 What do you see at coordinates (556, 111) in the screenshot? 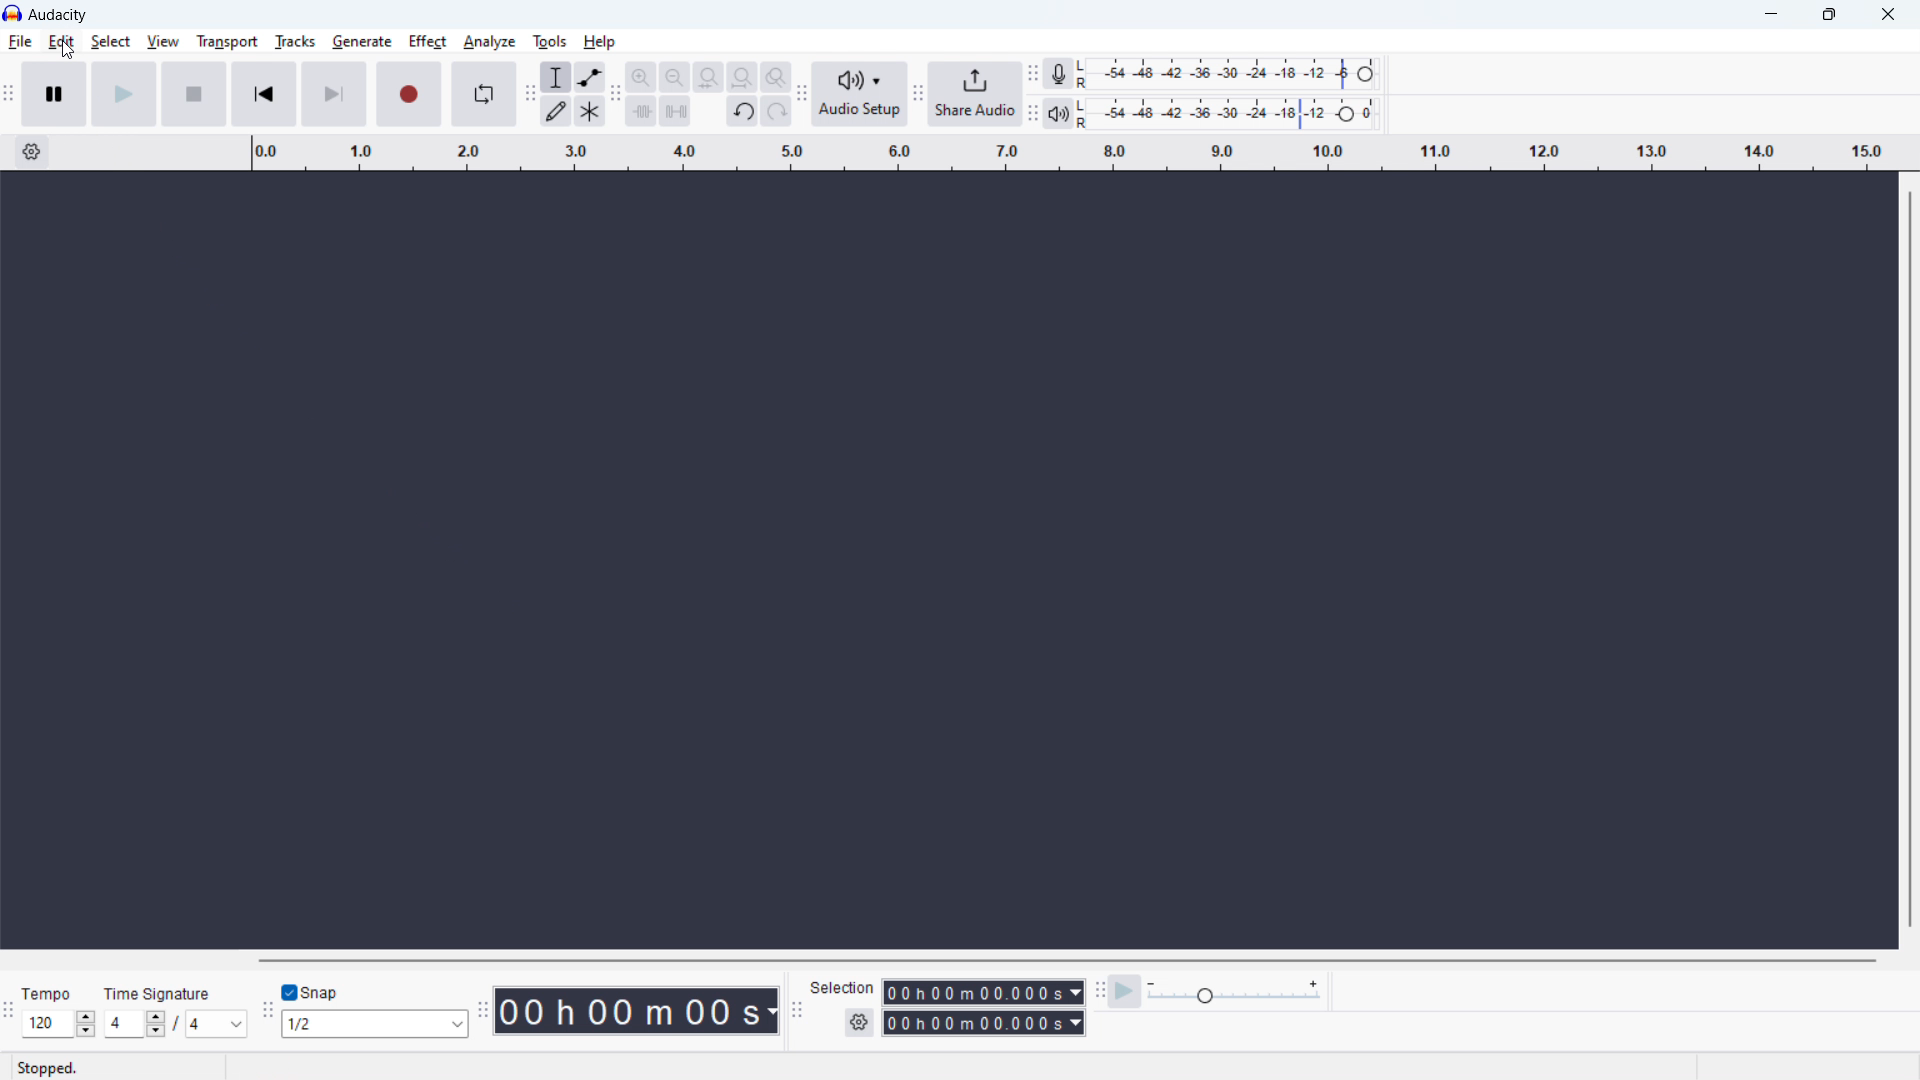
I see `draw tool` at bounding box center [556, 111].